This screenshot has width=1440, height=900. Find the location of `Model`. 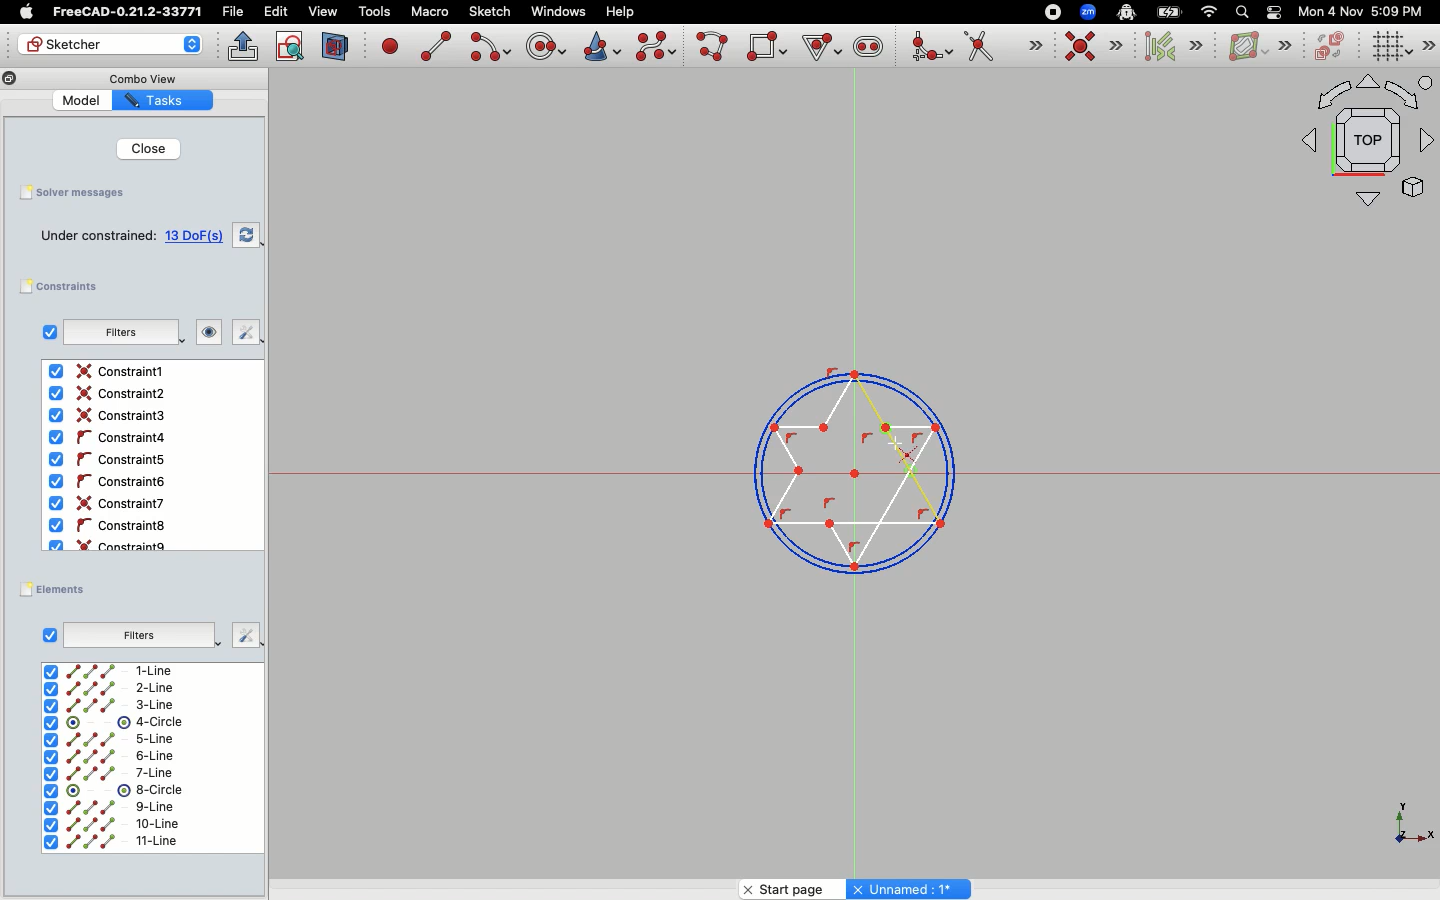

Model is located at coordinates (79, 99).